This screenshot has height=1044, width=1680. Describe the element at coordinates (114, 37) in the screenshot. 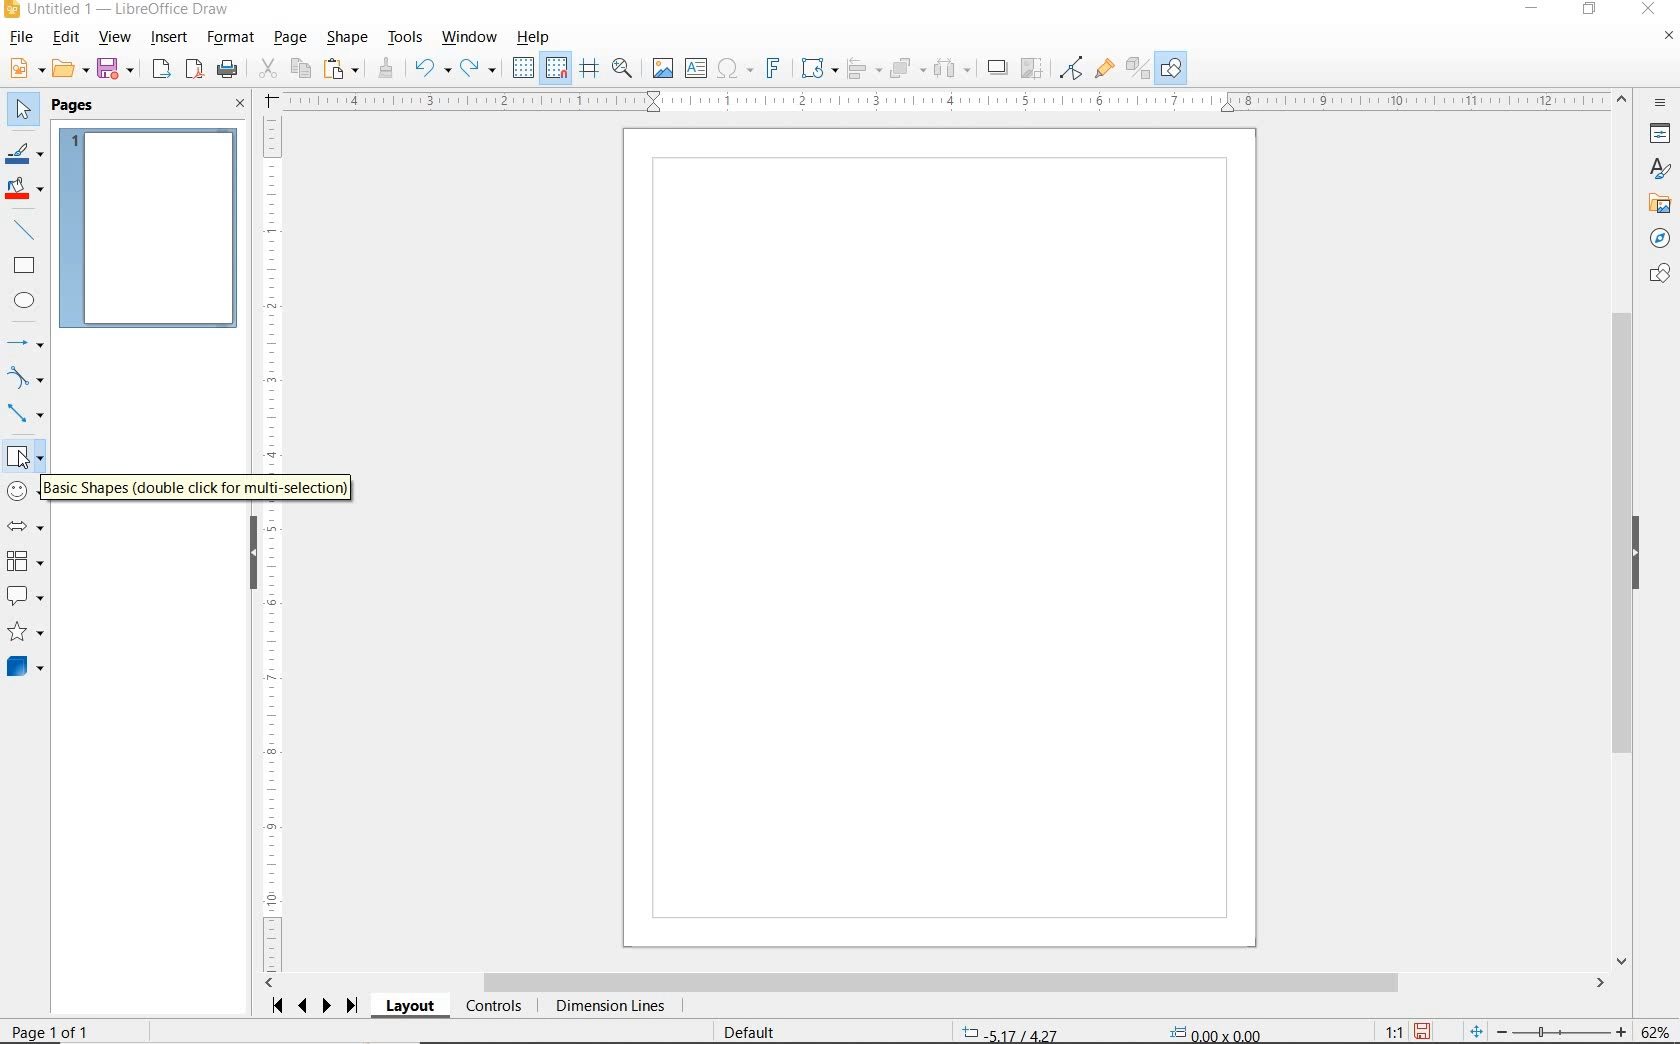

I see `VIEW` at that location.